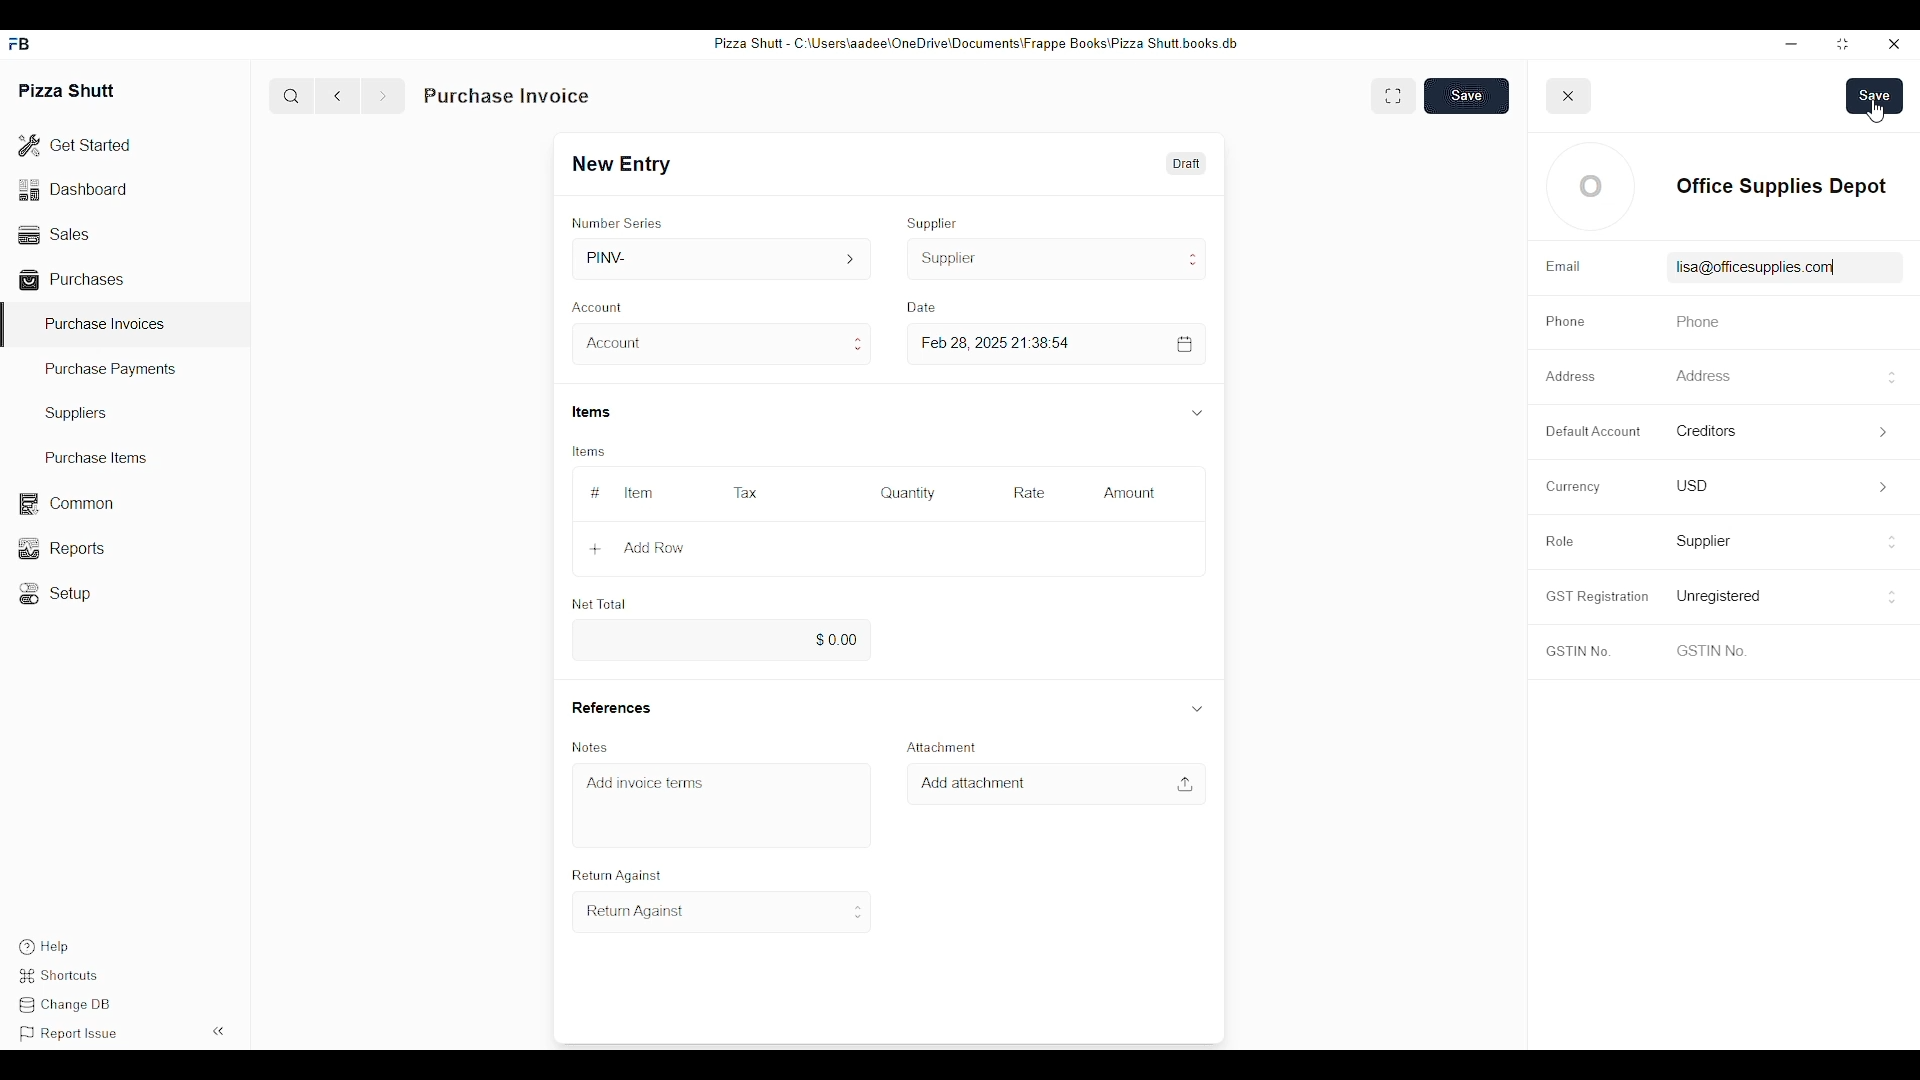  I want to click on Feb 28, 2025 21:38:54, so click(999, 343).